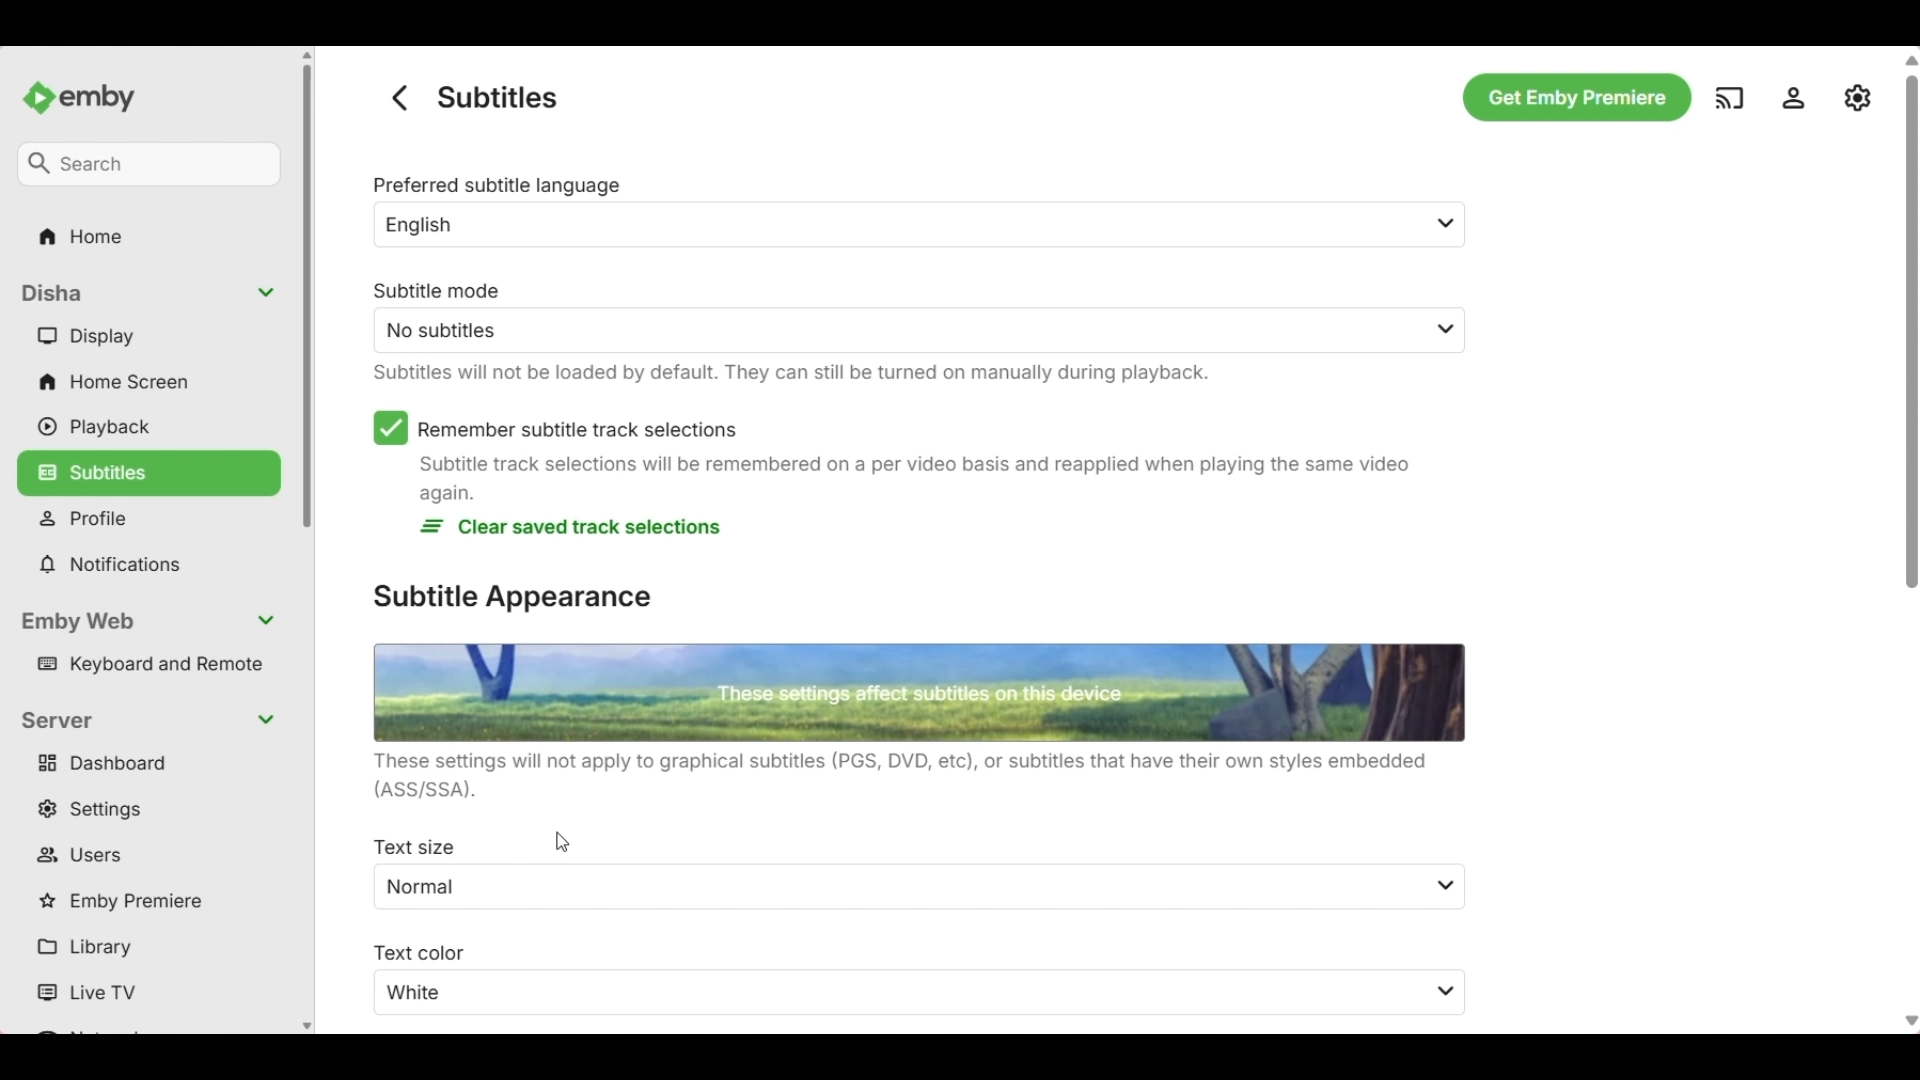 The width and height of the screenshot is (1920, 1080). What do you see at coordinates (515, 598) in the screenshot?
I see `Section title` at bounding box center [515, 598].